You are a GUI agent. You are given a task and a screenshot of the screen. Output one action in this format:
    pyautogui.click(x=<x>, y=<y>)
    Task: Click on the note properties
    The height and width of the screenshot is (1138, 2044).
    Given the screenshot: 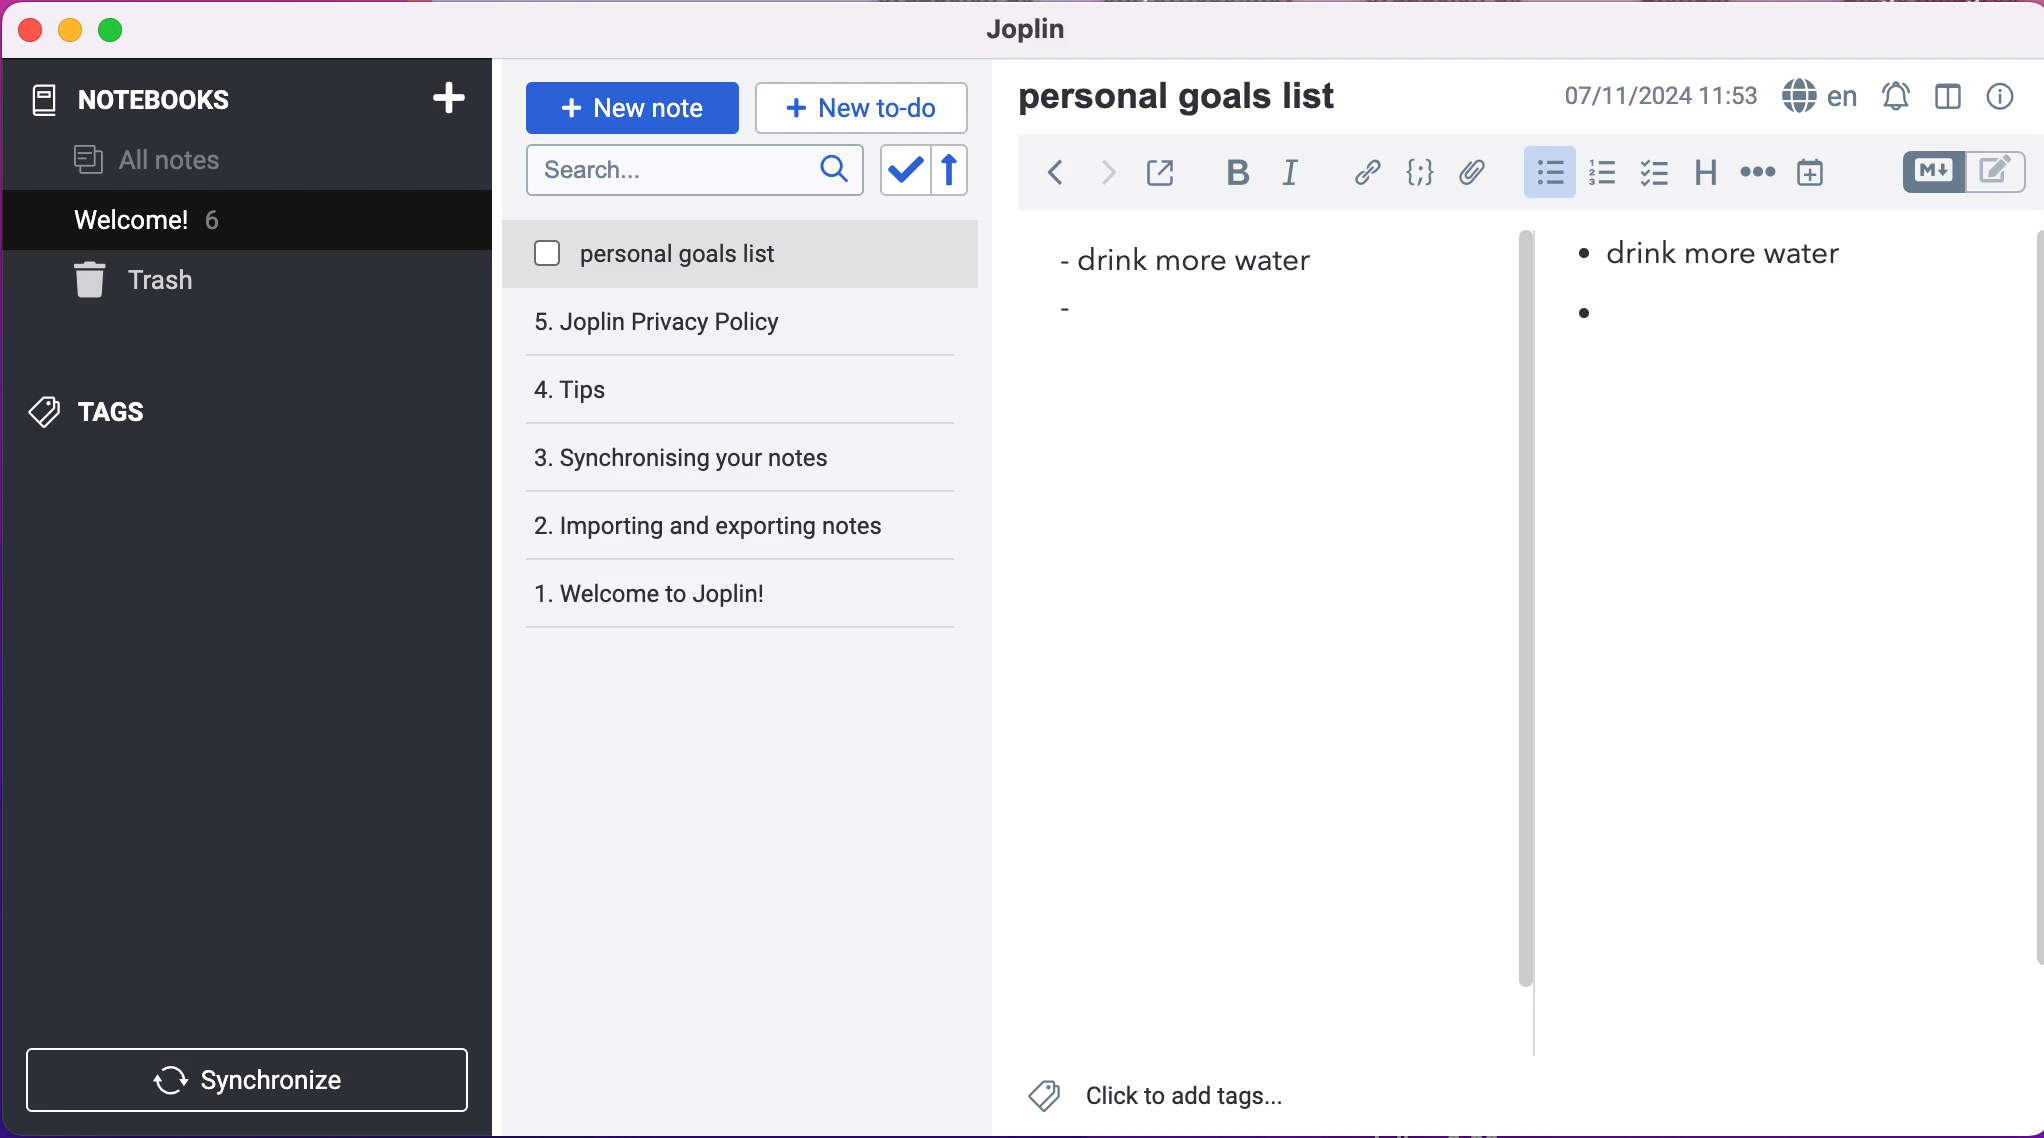 What is the action you would take?
    pyautogui.click(x=2001, y=94)
    